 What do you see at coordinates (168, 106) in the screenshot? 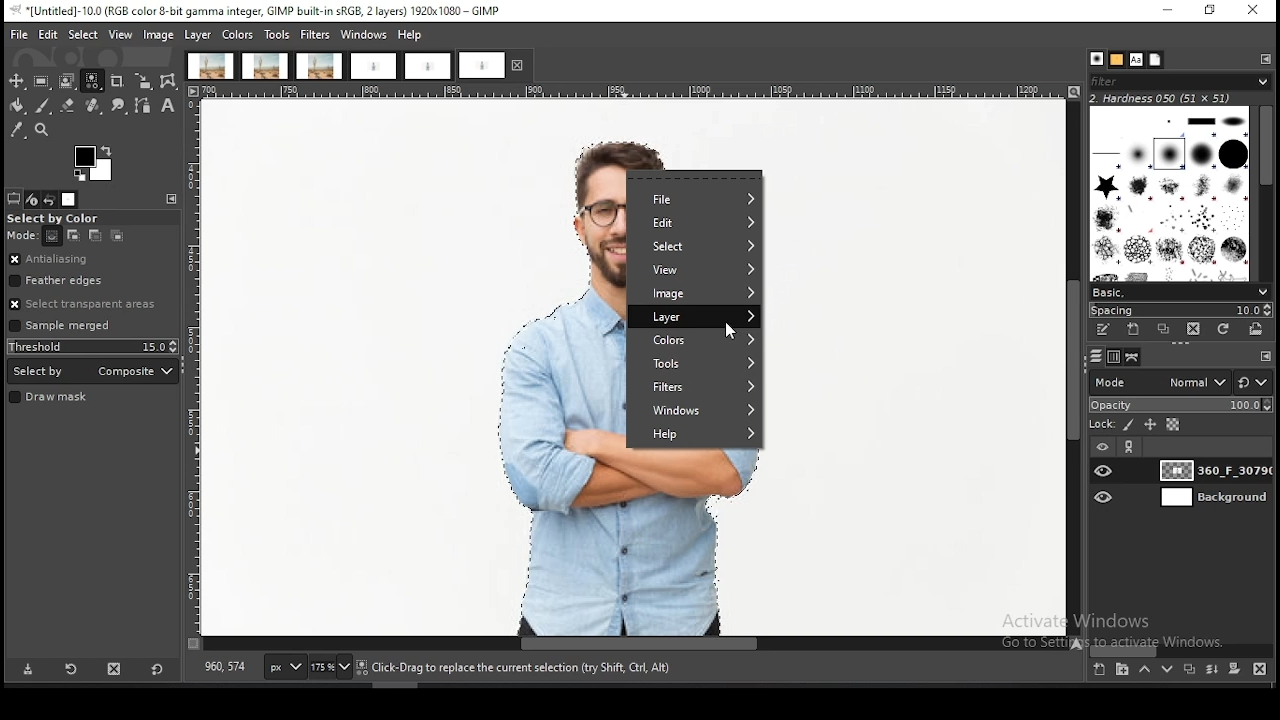
I see `text tool` at bounding box center [168, 106].